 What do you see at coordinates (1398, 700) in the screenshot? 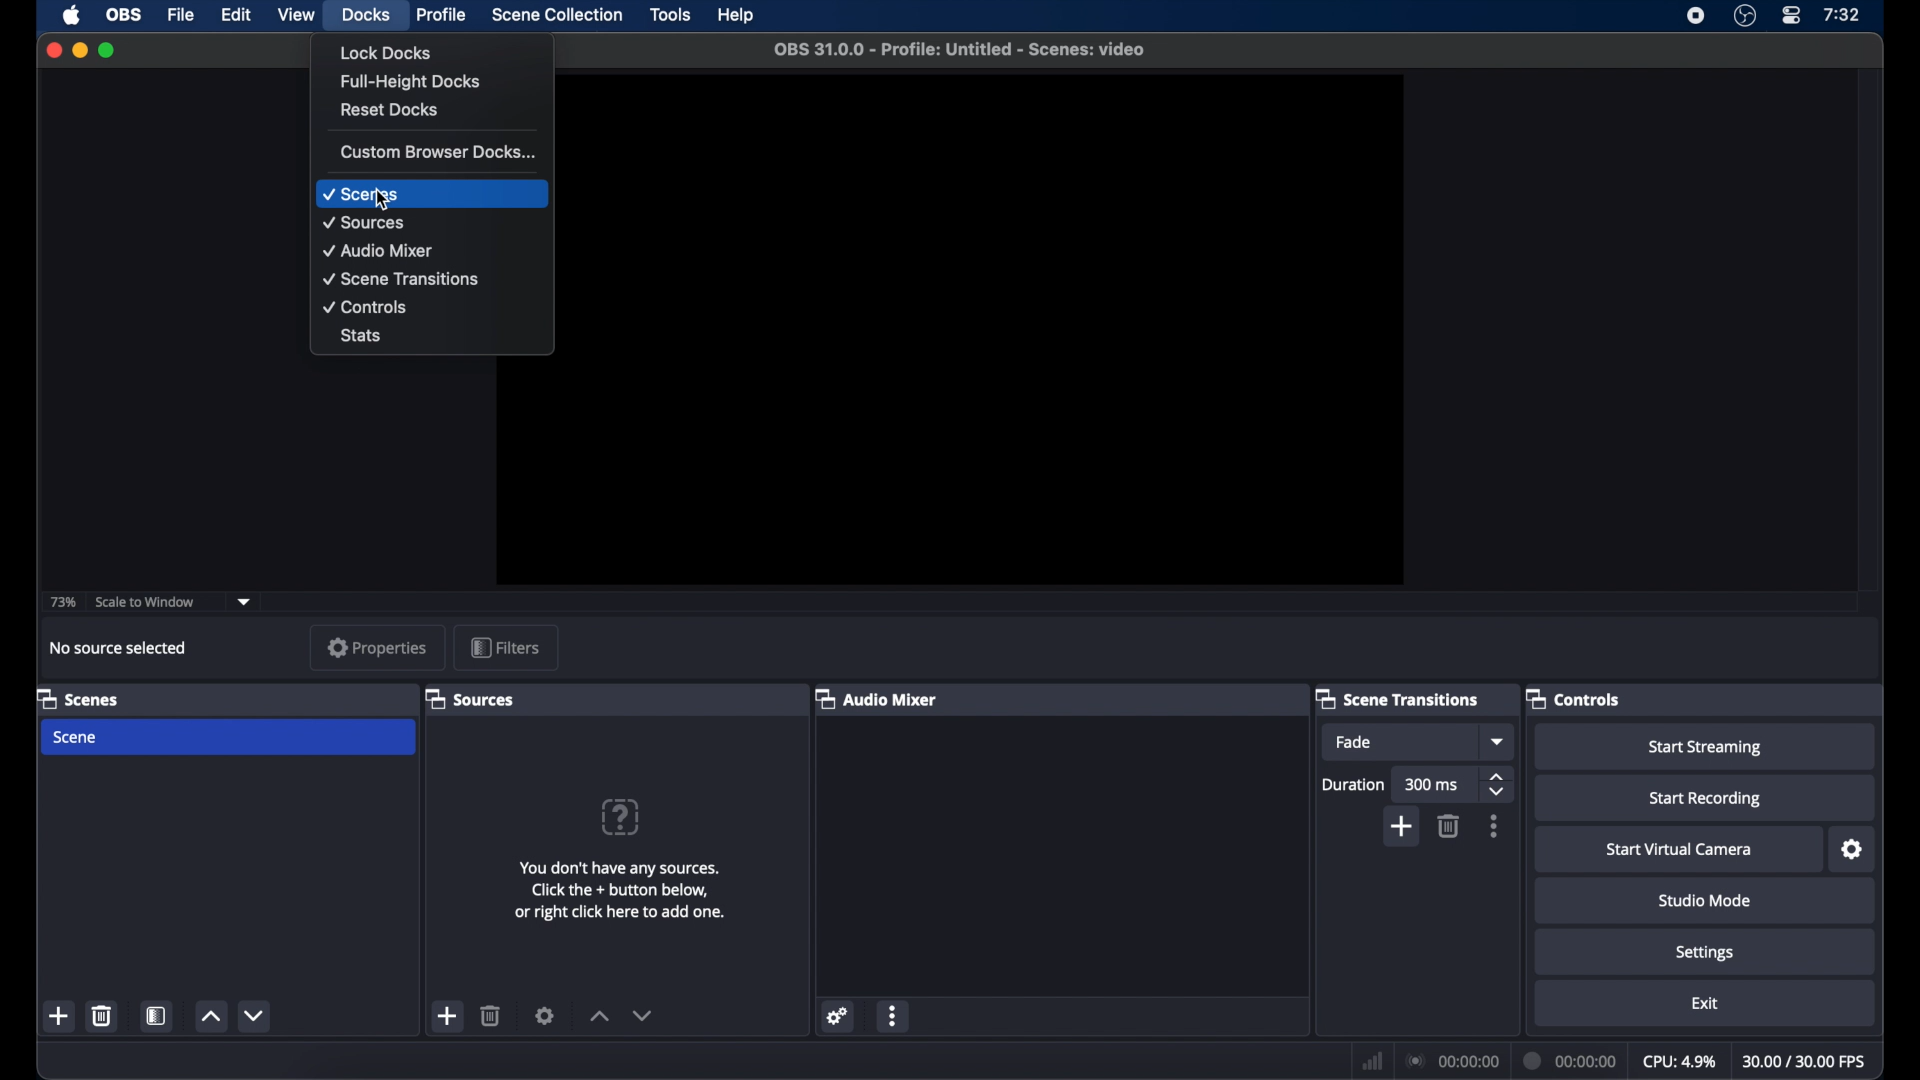
I see `scene transitions` at bounding box center [1398, 700].